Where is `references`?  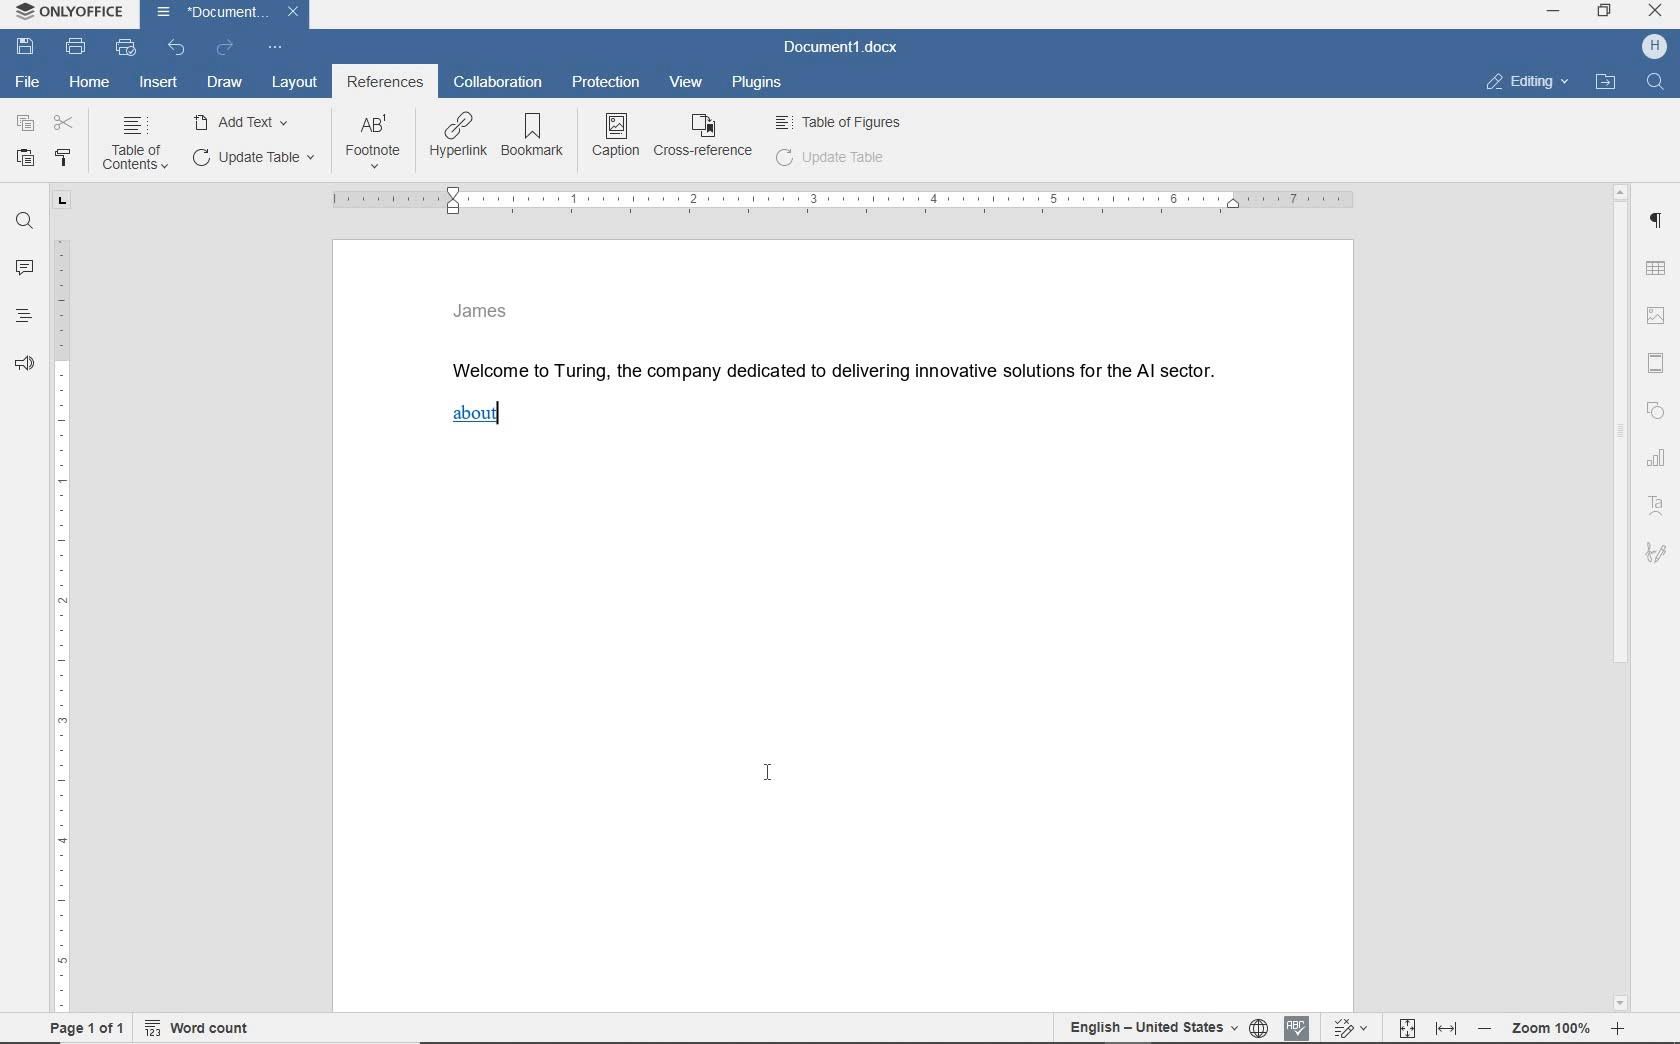 references is located at coordinates (385, 84).